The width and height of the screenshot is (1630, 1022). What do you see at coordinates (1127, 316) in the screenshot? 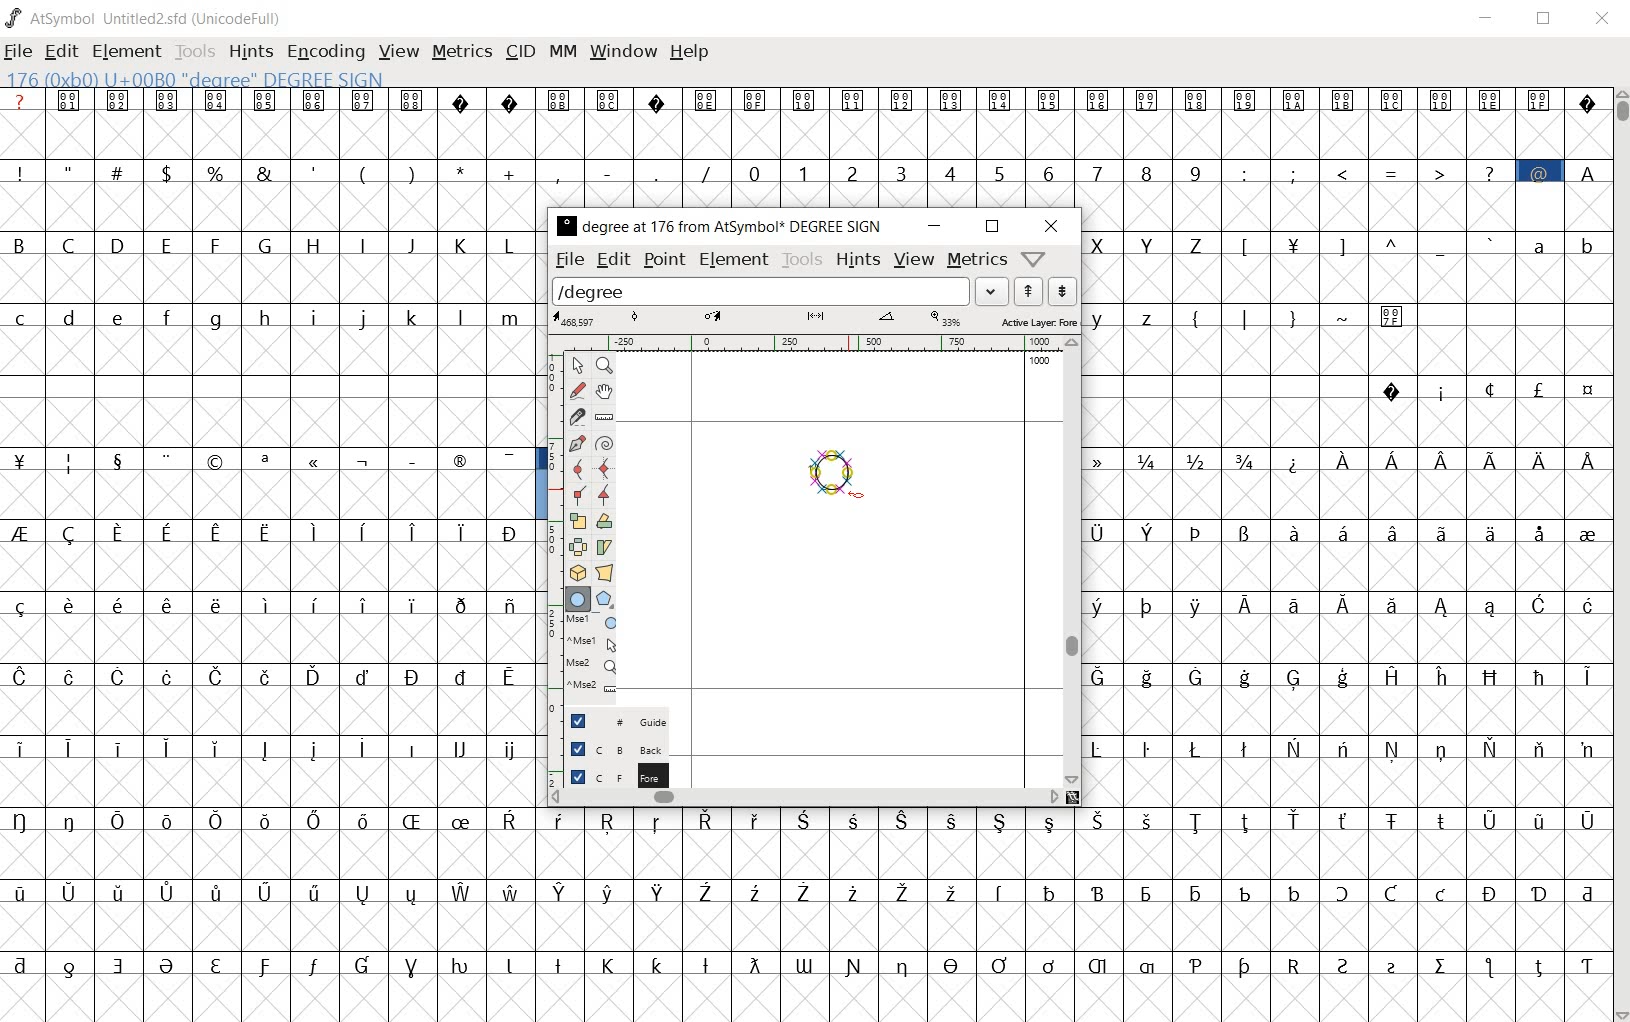
I see `y z` at bounding box center [1127, 316].